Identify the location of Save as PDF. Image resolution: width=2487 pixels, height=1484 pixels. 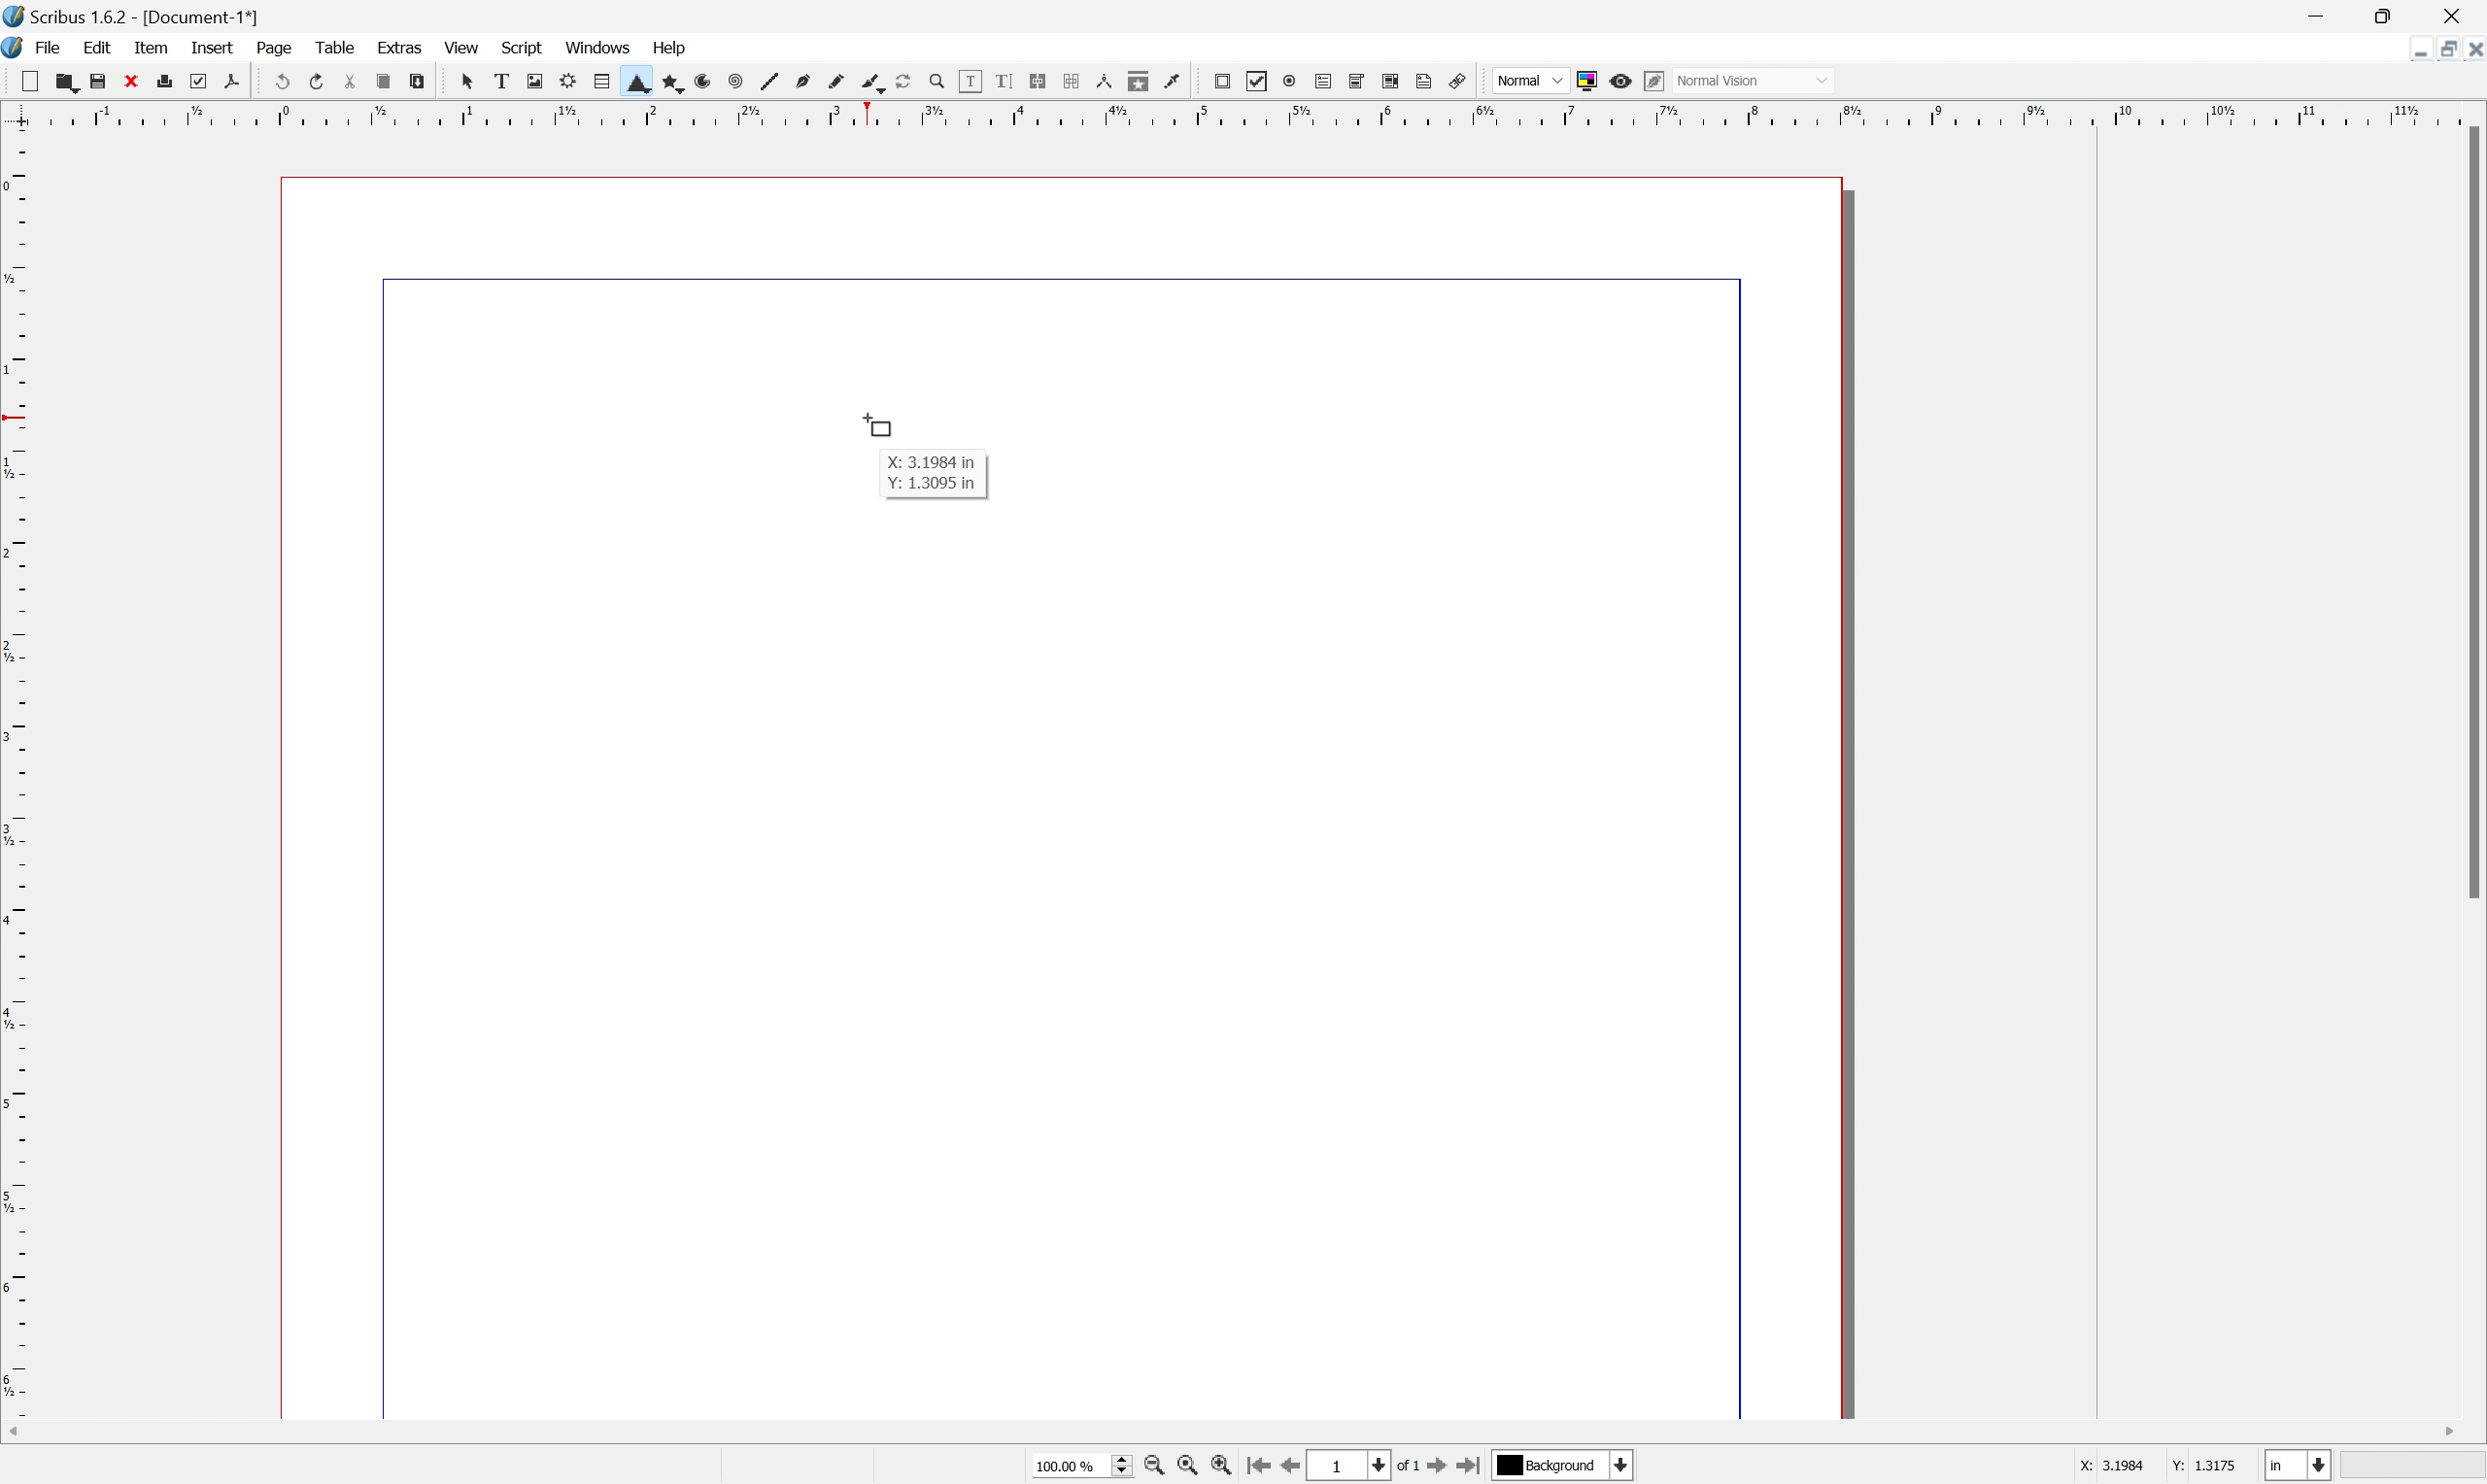
(232, 84).